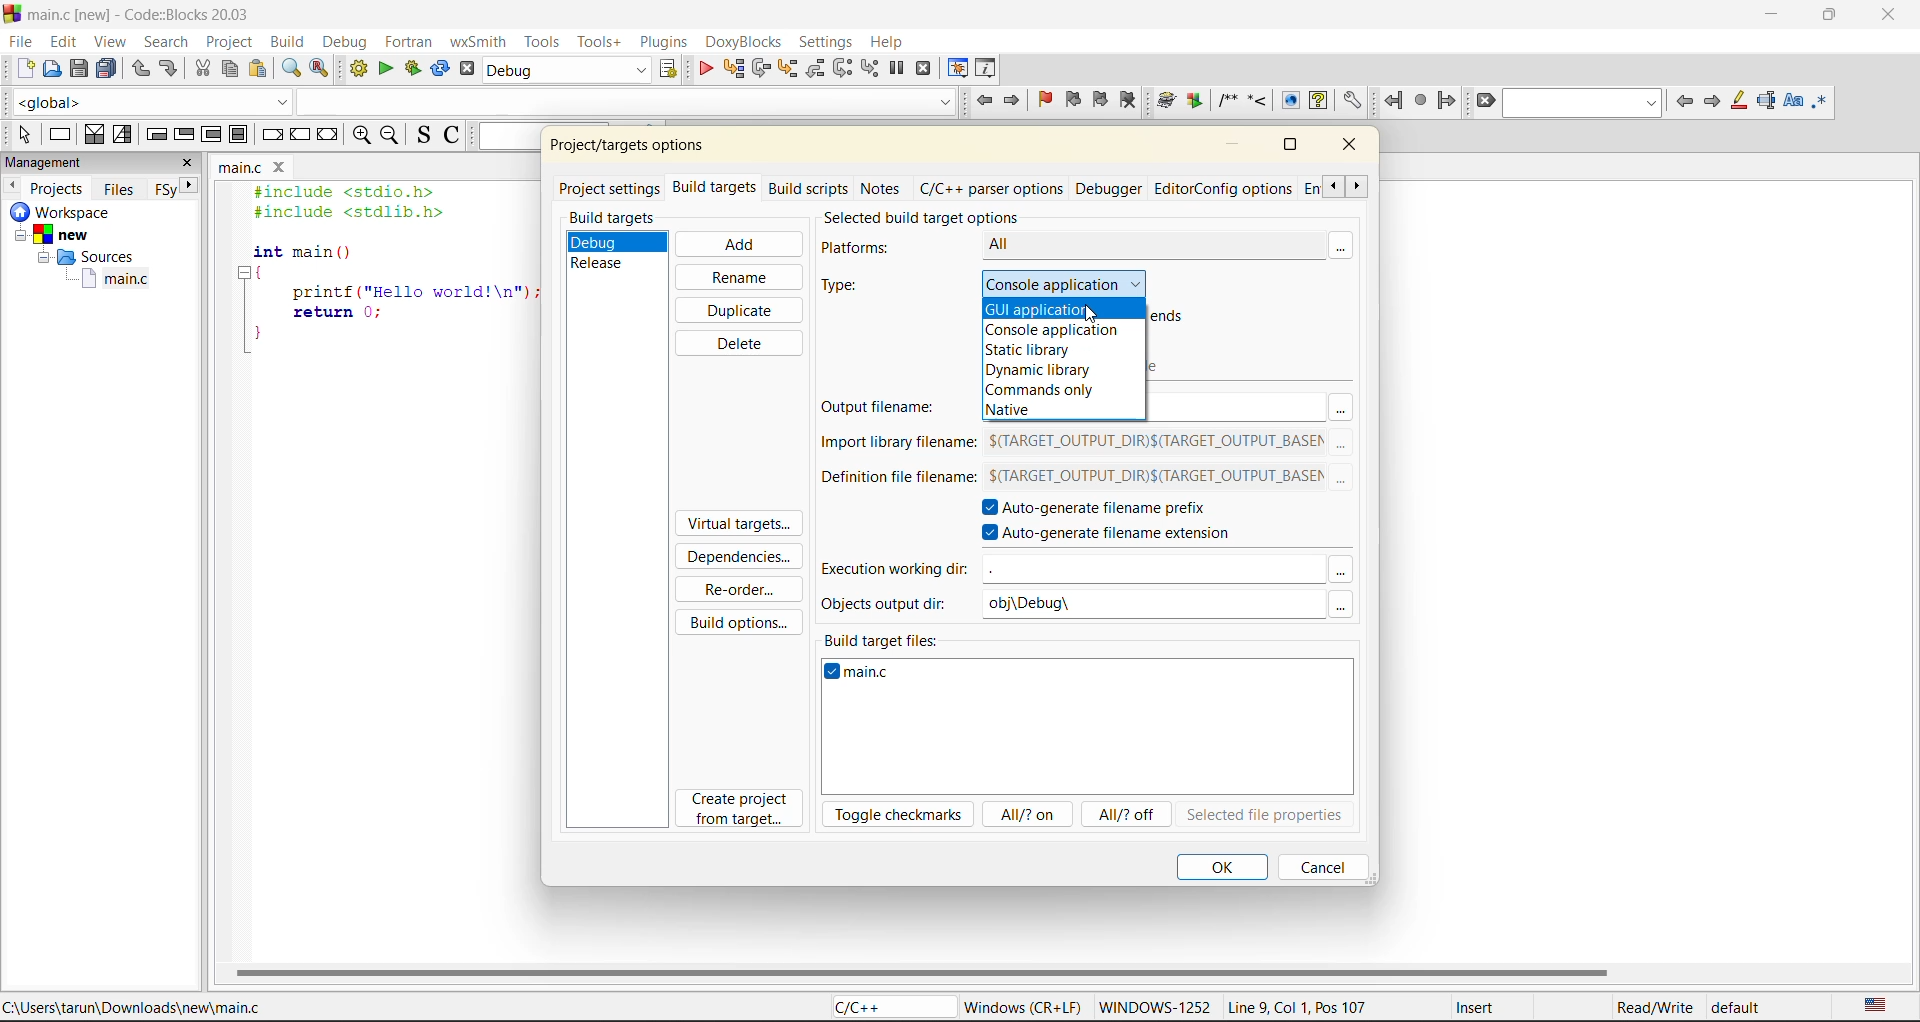 The width and height of the screenshot is (1920, 1022). Describe the element at coordinates (900, 475) in the screenshot. I see `definition file filename` at that location.